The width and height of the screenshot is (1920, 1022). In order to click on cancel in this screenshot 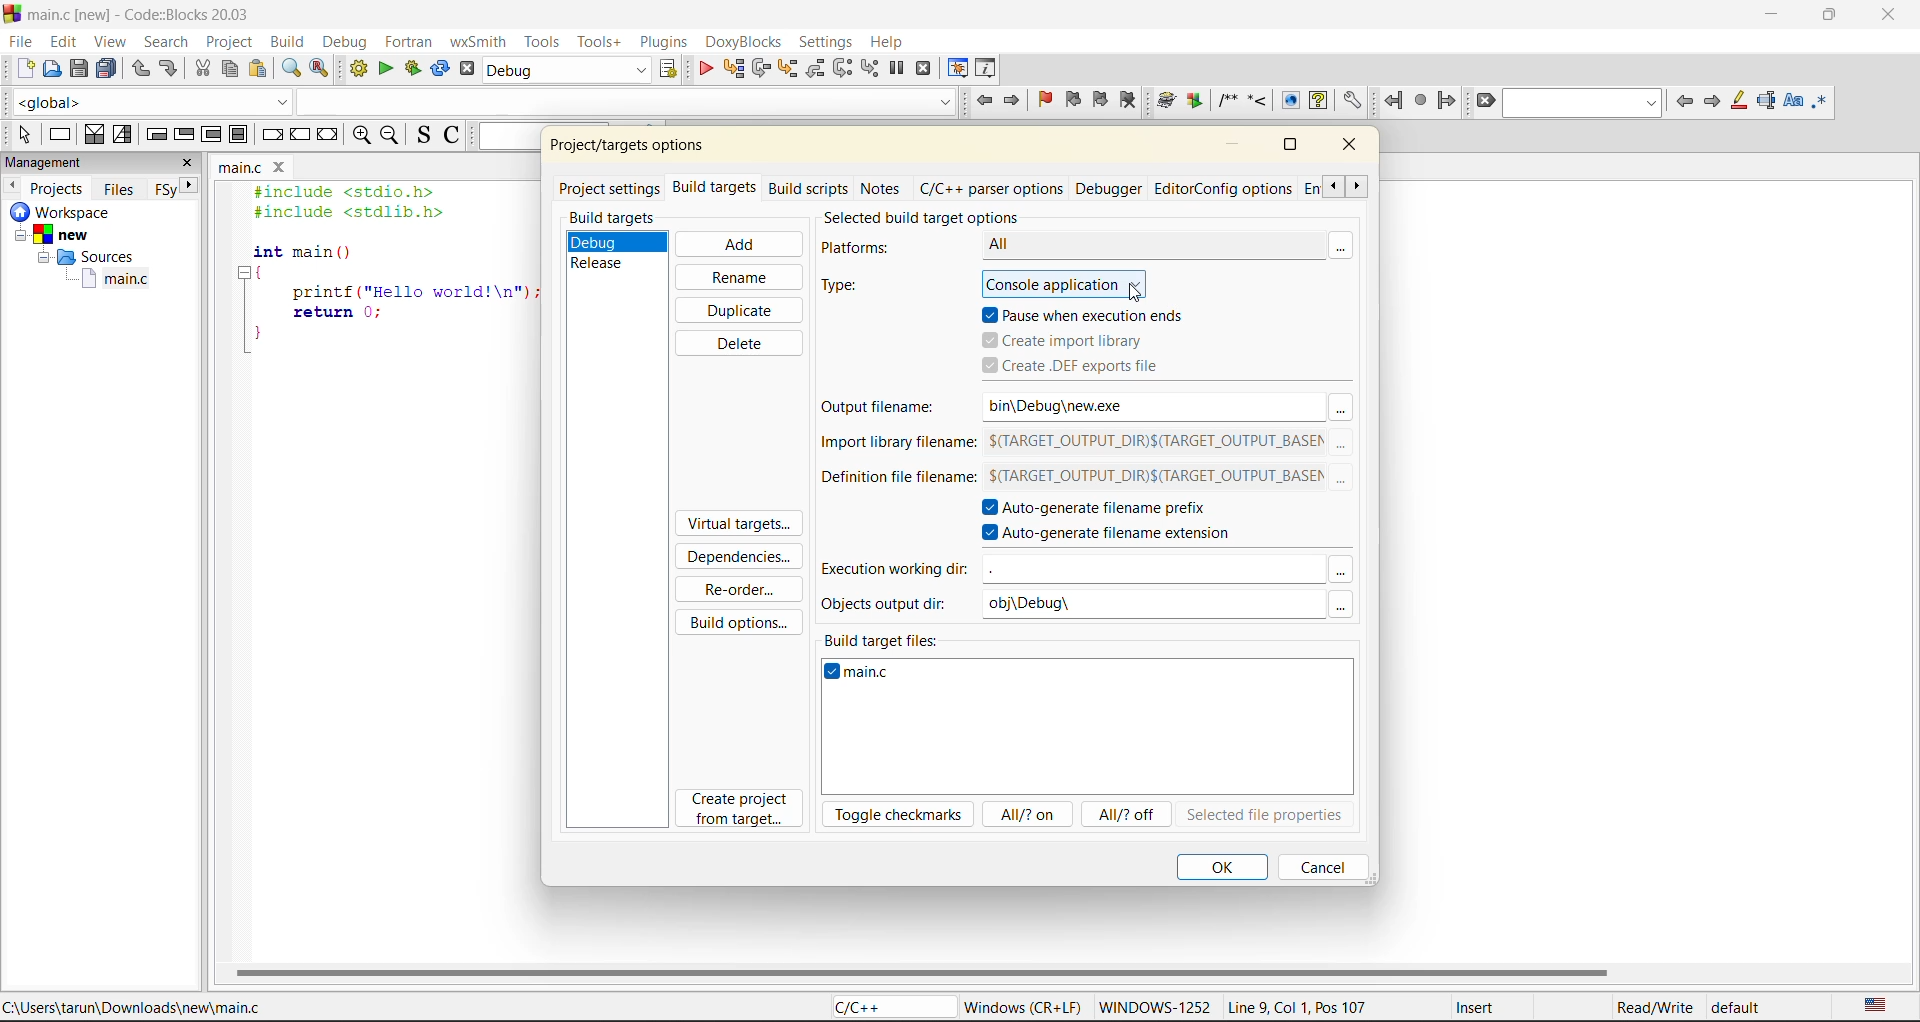, I will do `click(1325, 867)`.